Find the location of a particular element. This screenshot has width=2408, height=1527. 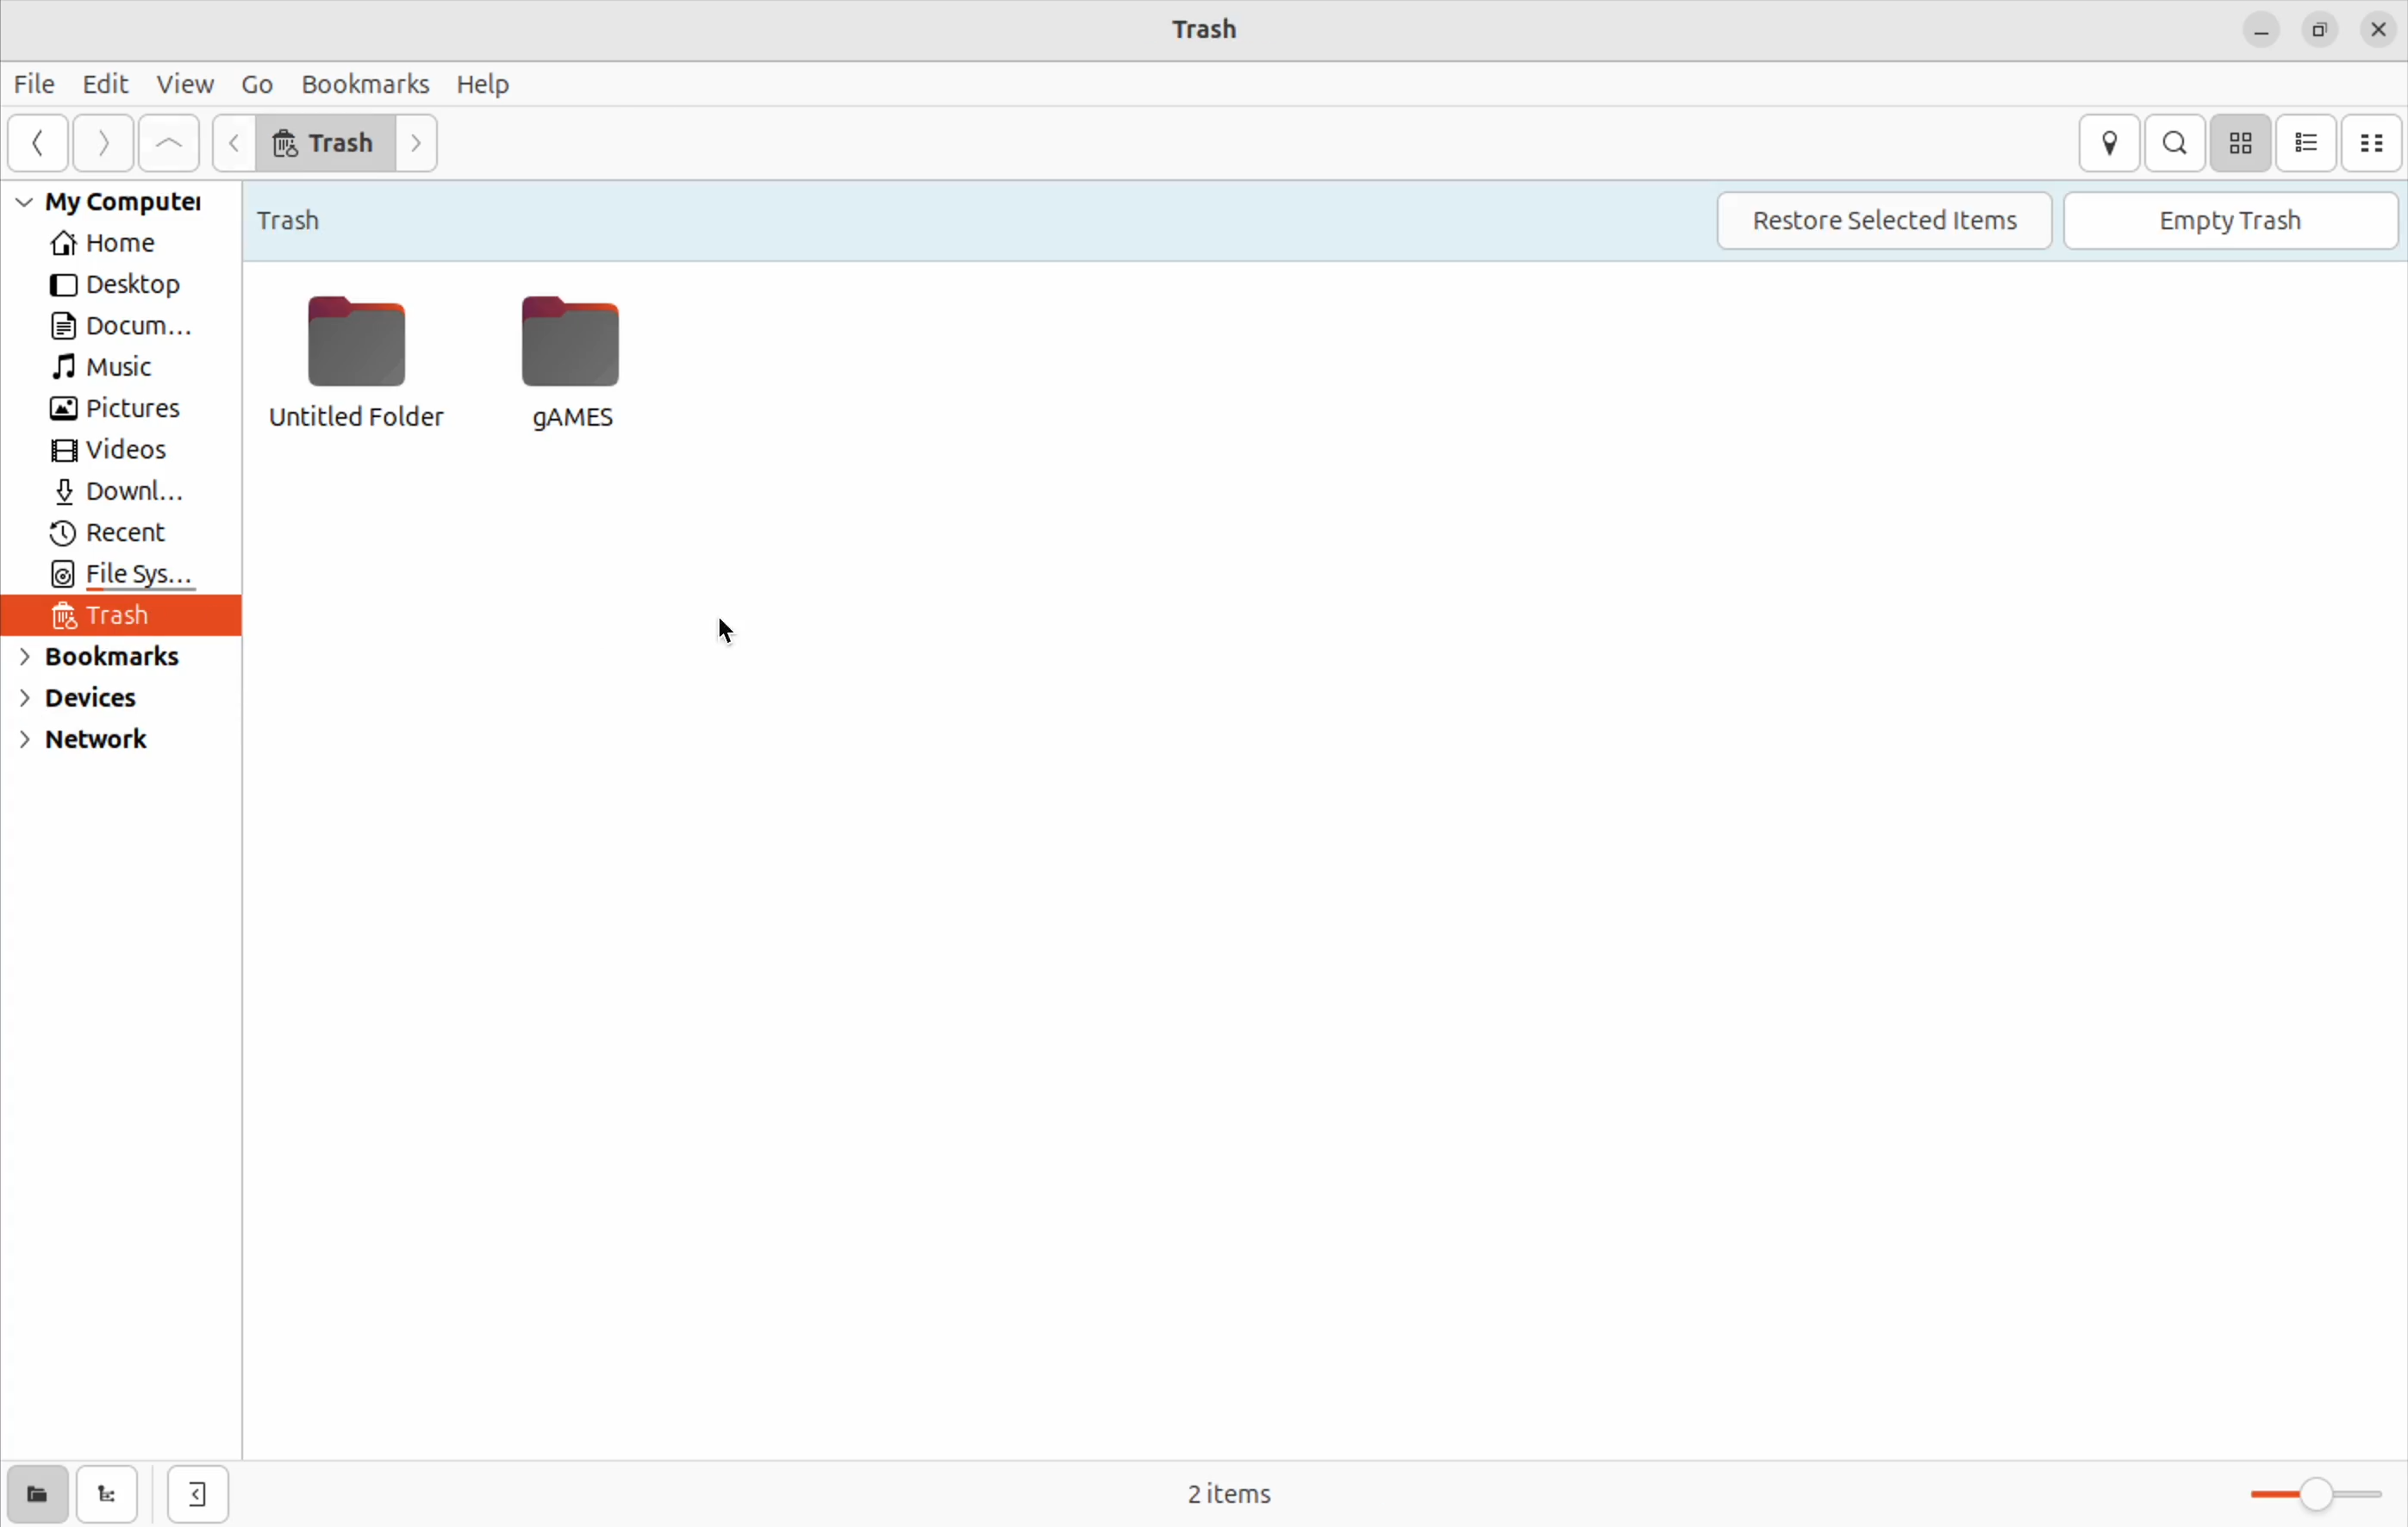

Restore selected items is located at coordinates (1895, 221).